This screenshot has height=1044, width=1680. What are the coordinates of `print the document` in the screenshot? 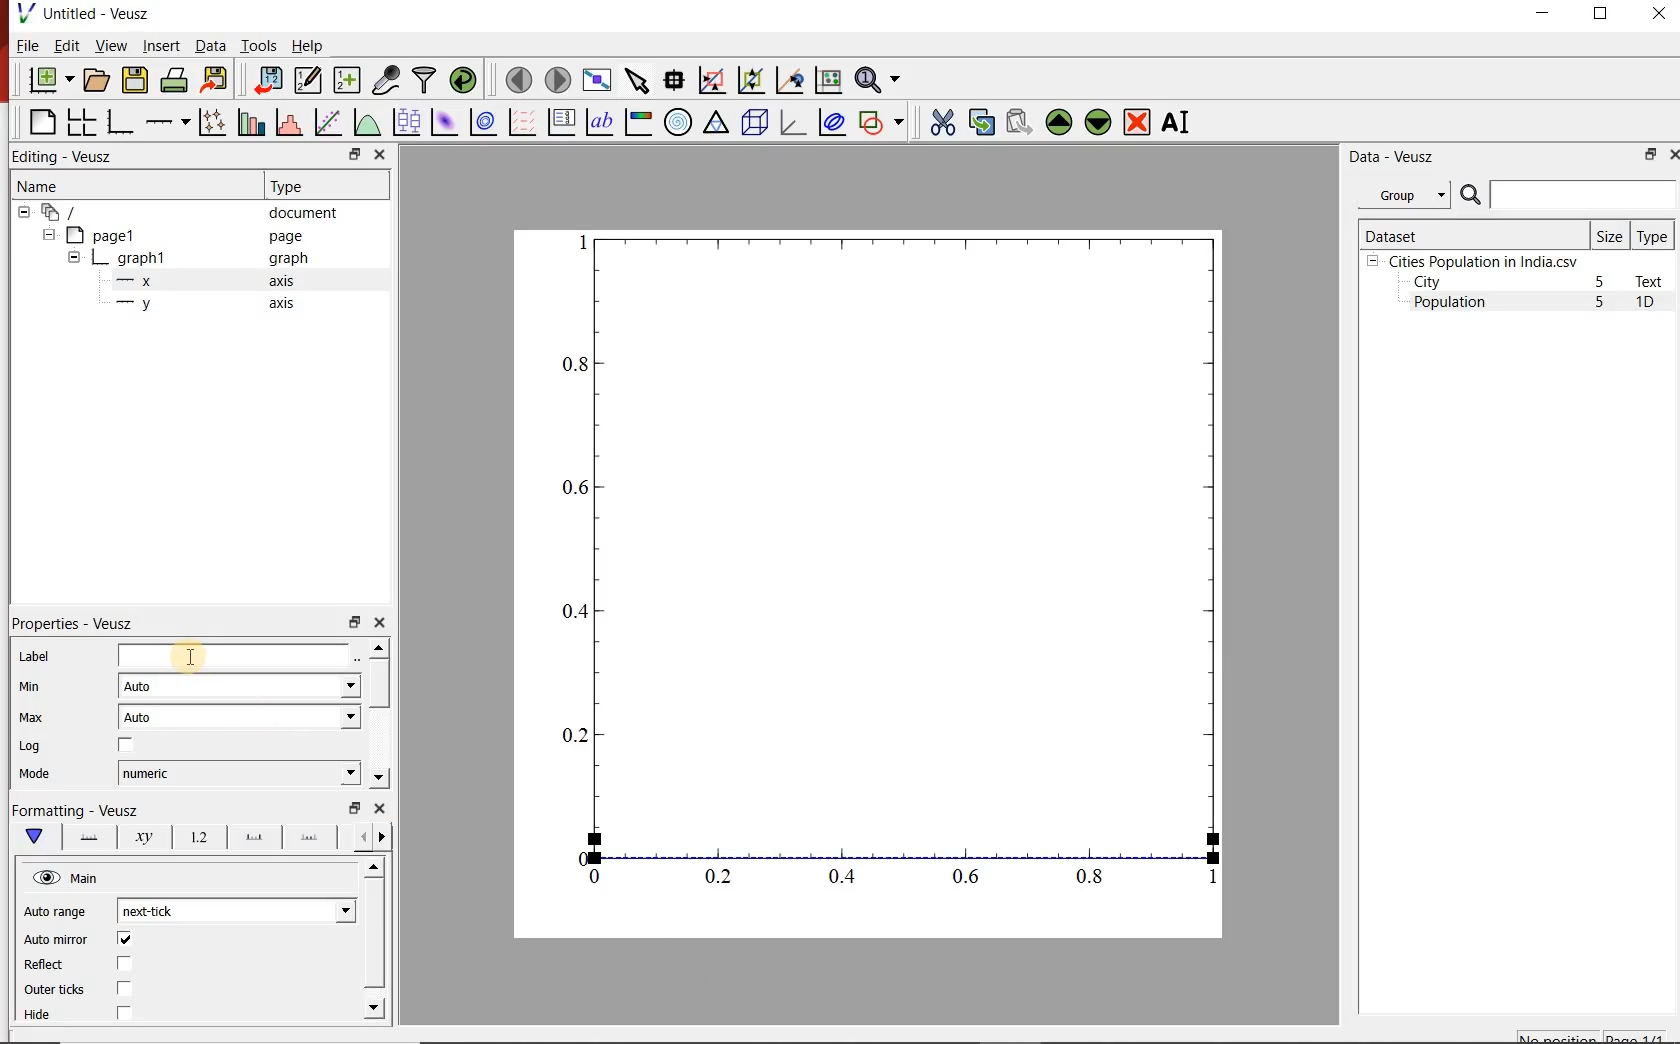 It's located at (173, 81).